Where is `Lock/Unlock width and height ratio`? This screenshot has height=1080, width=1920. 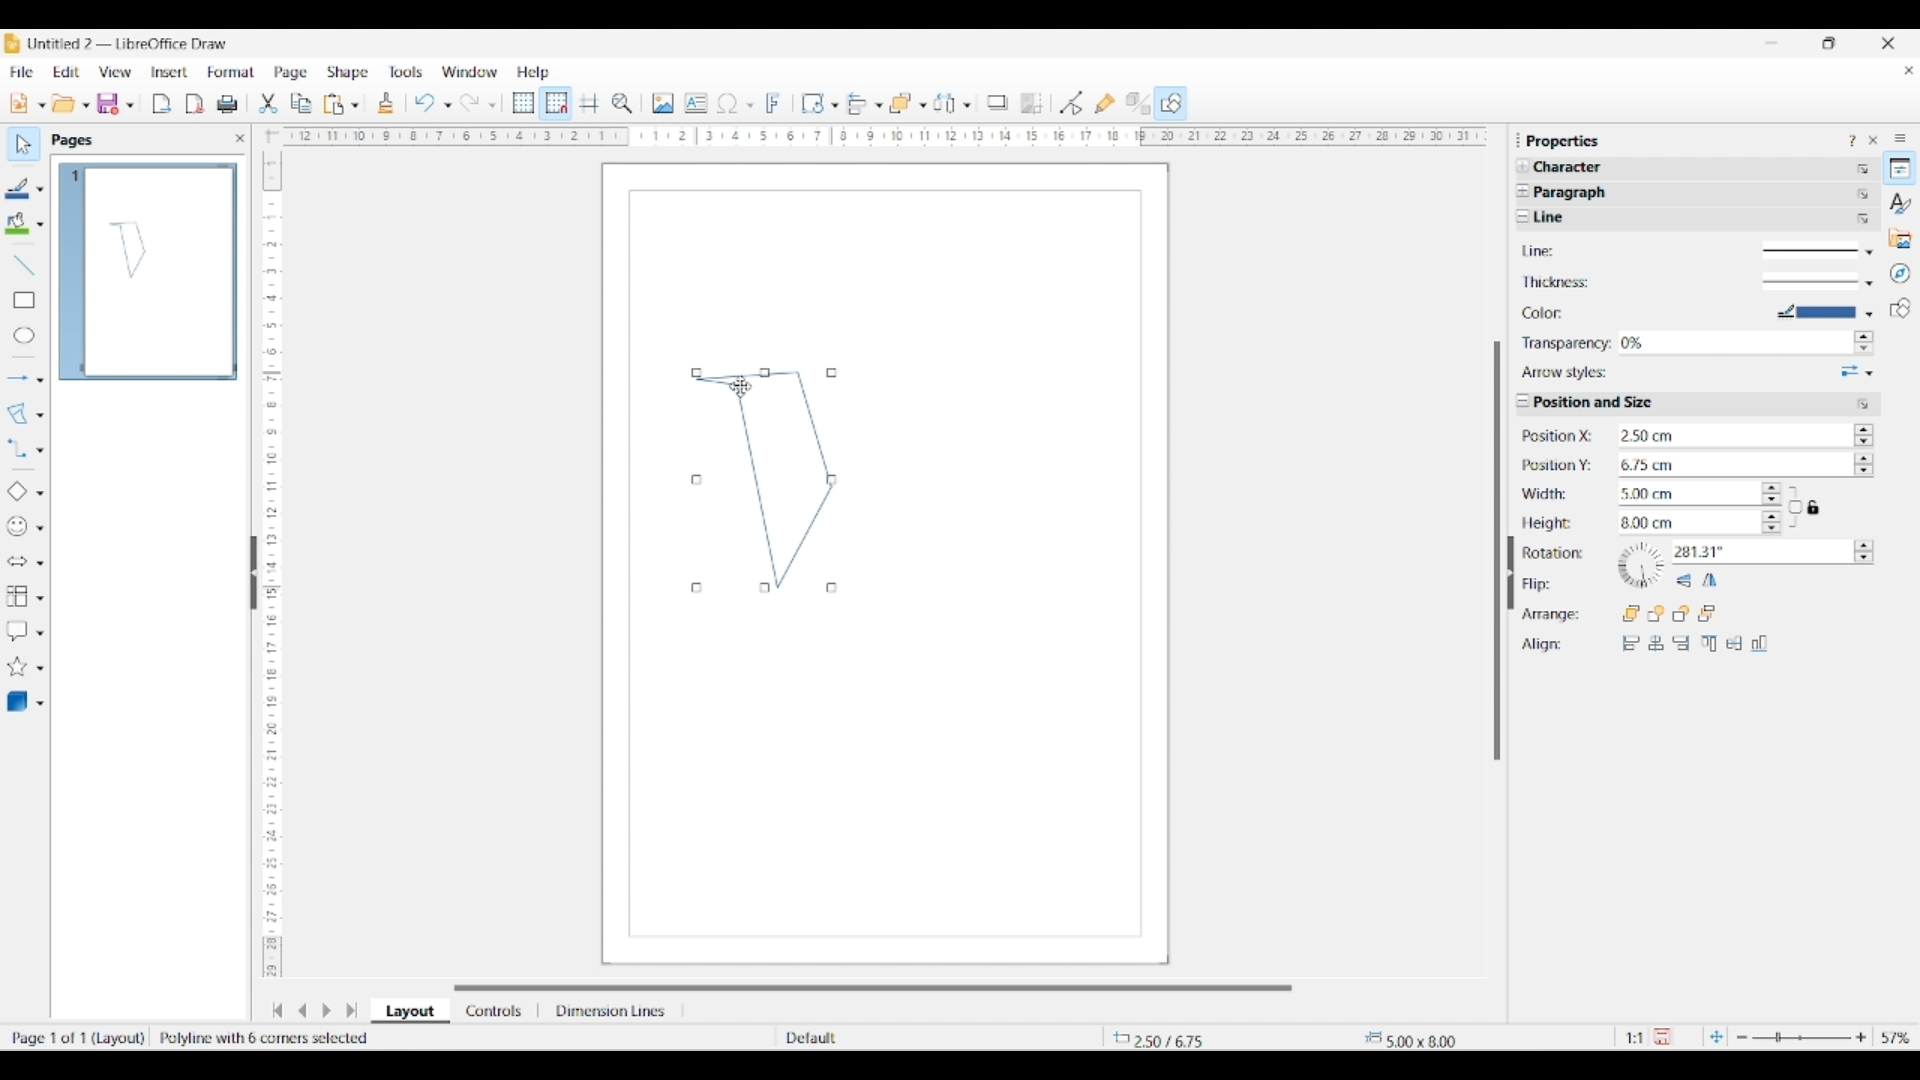 Lock/Unlock width and height ratio is located at coordinates (1815, 507).